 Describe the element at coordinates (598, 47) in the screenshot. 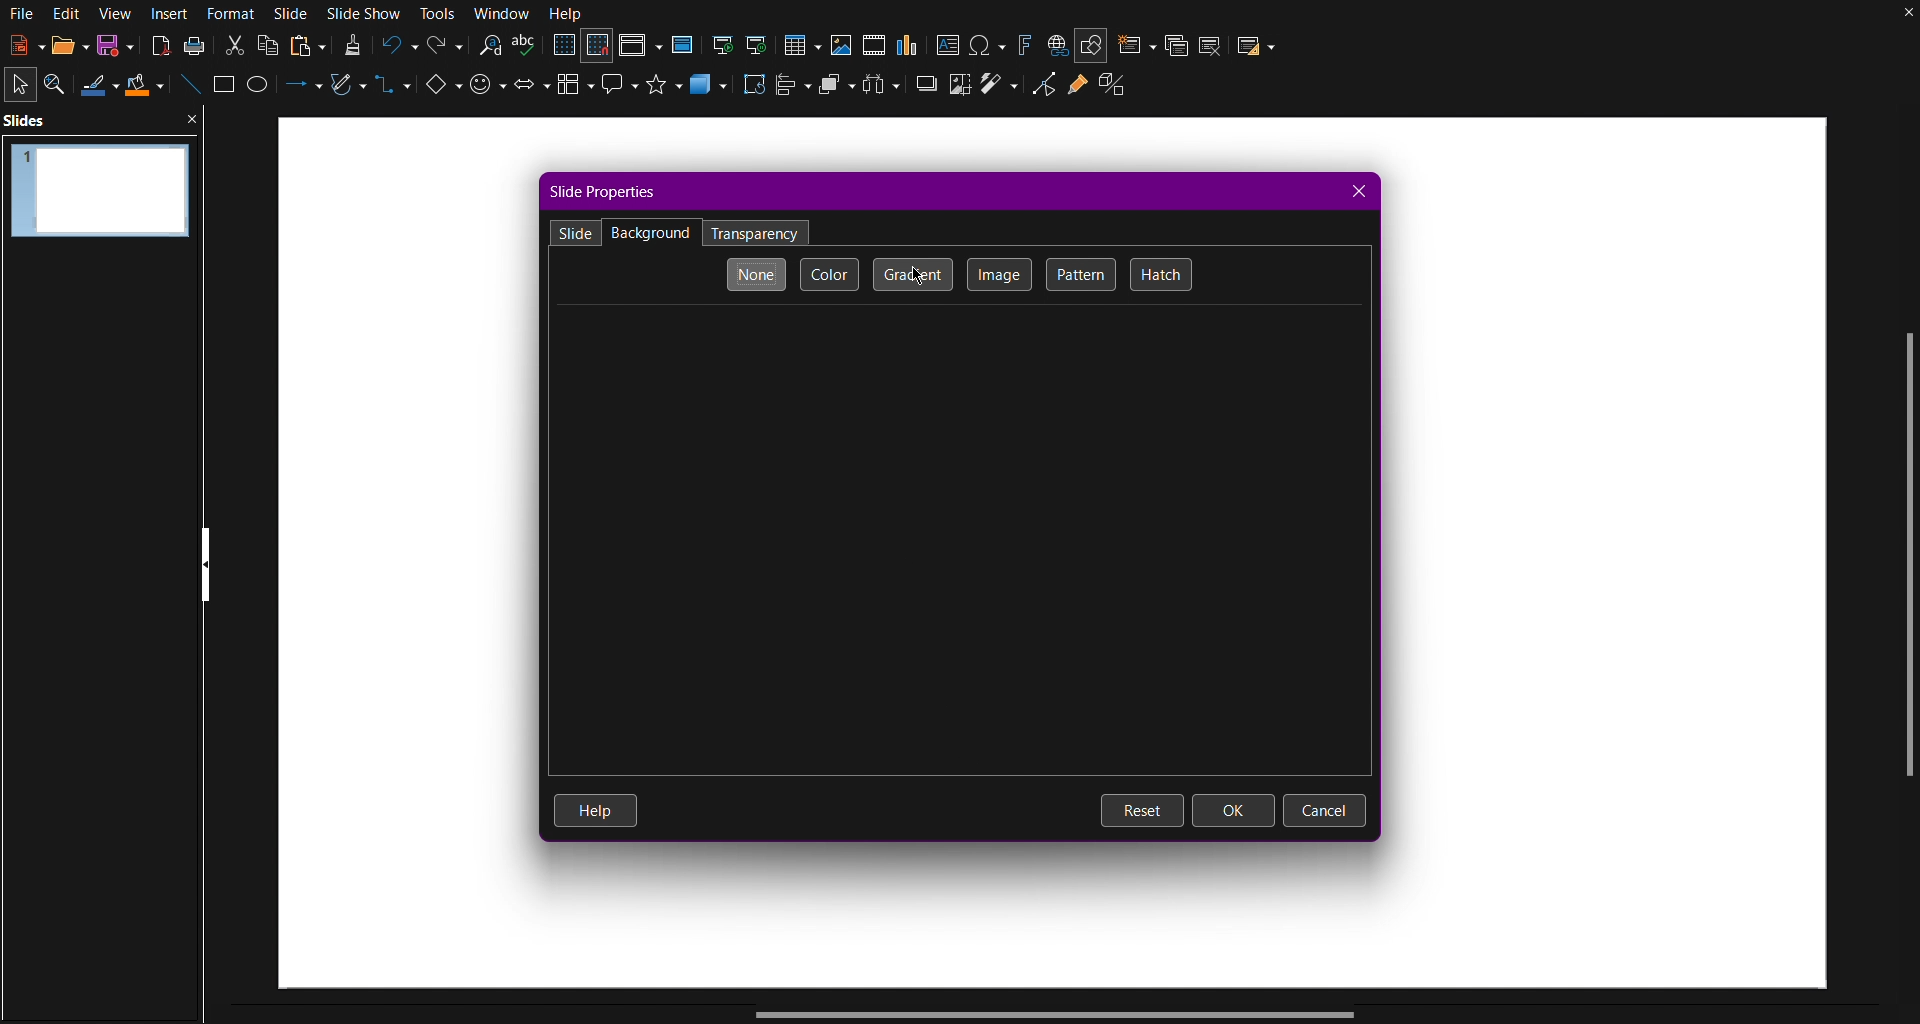

I see `Snap to Grid` at that location.